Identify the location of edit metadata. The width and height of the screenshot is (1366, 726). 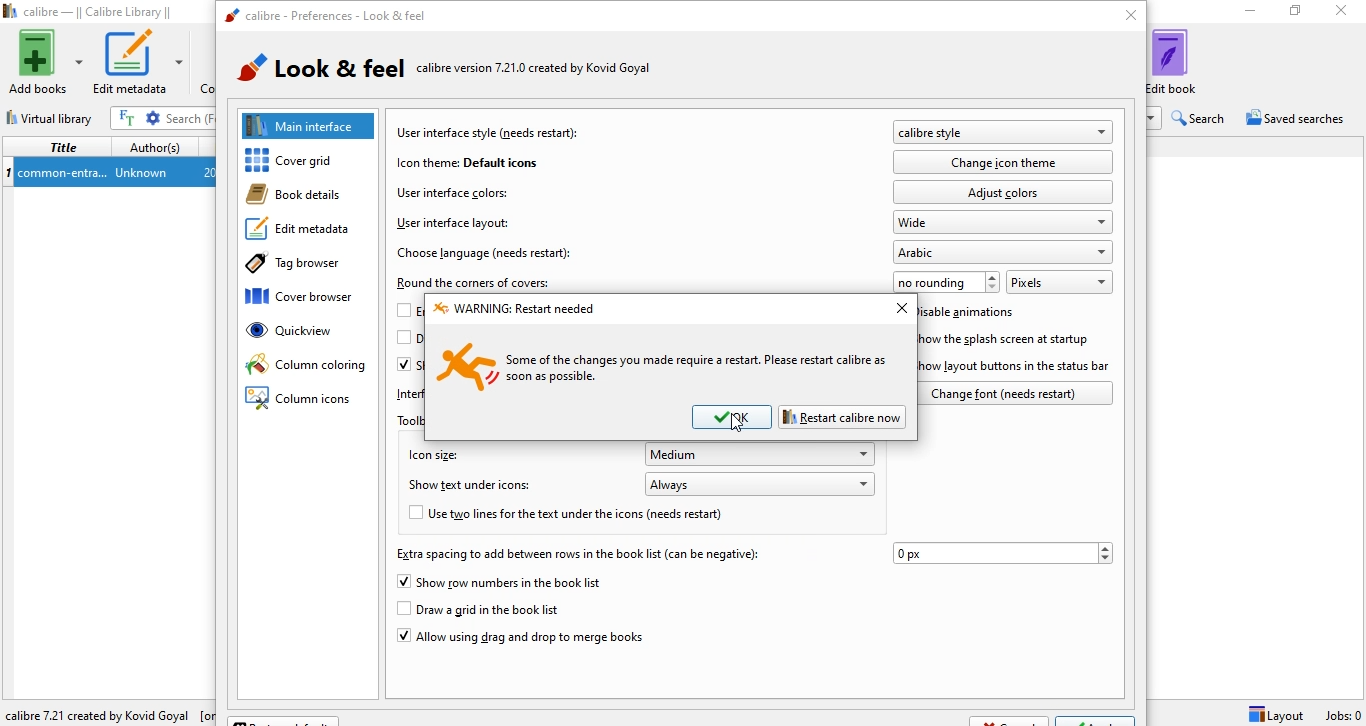
(304, 232).